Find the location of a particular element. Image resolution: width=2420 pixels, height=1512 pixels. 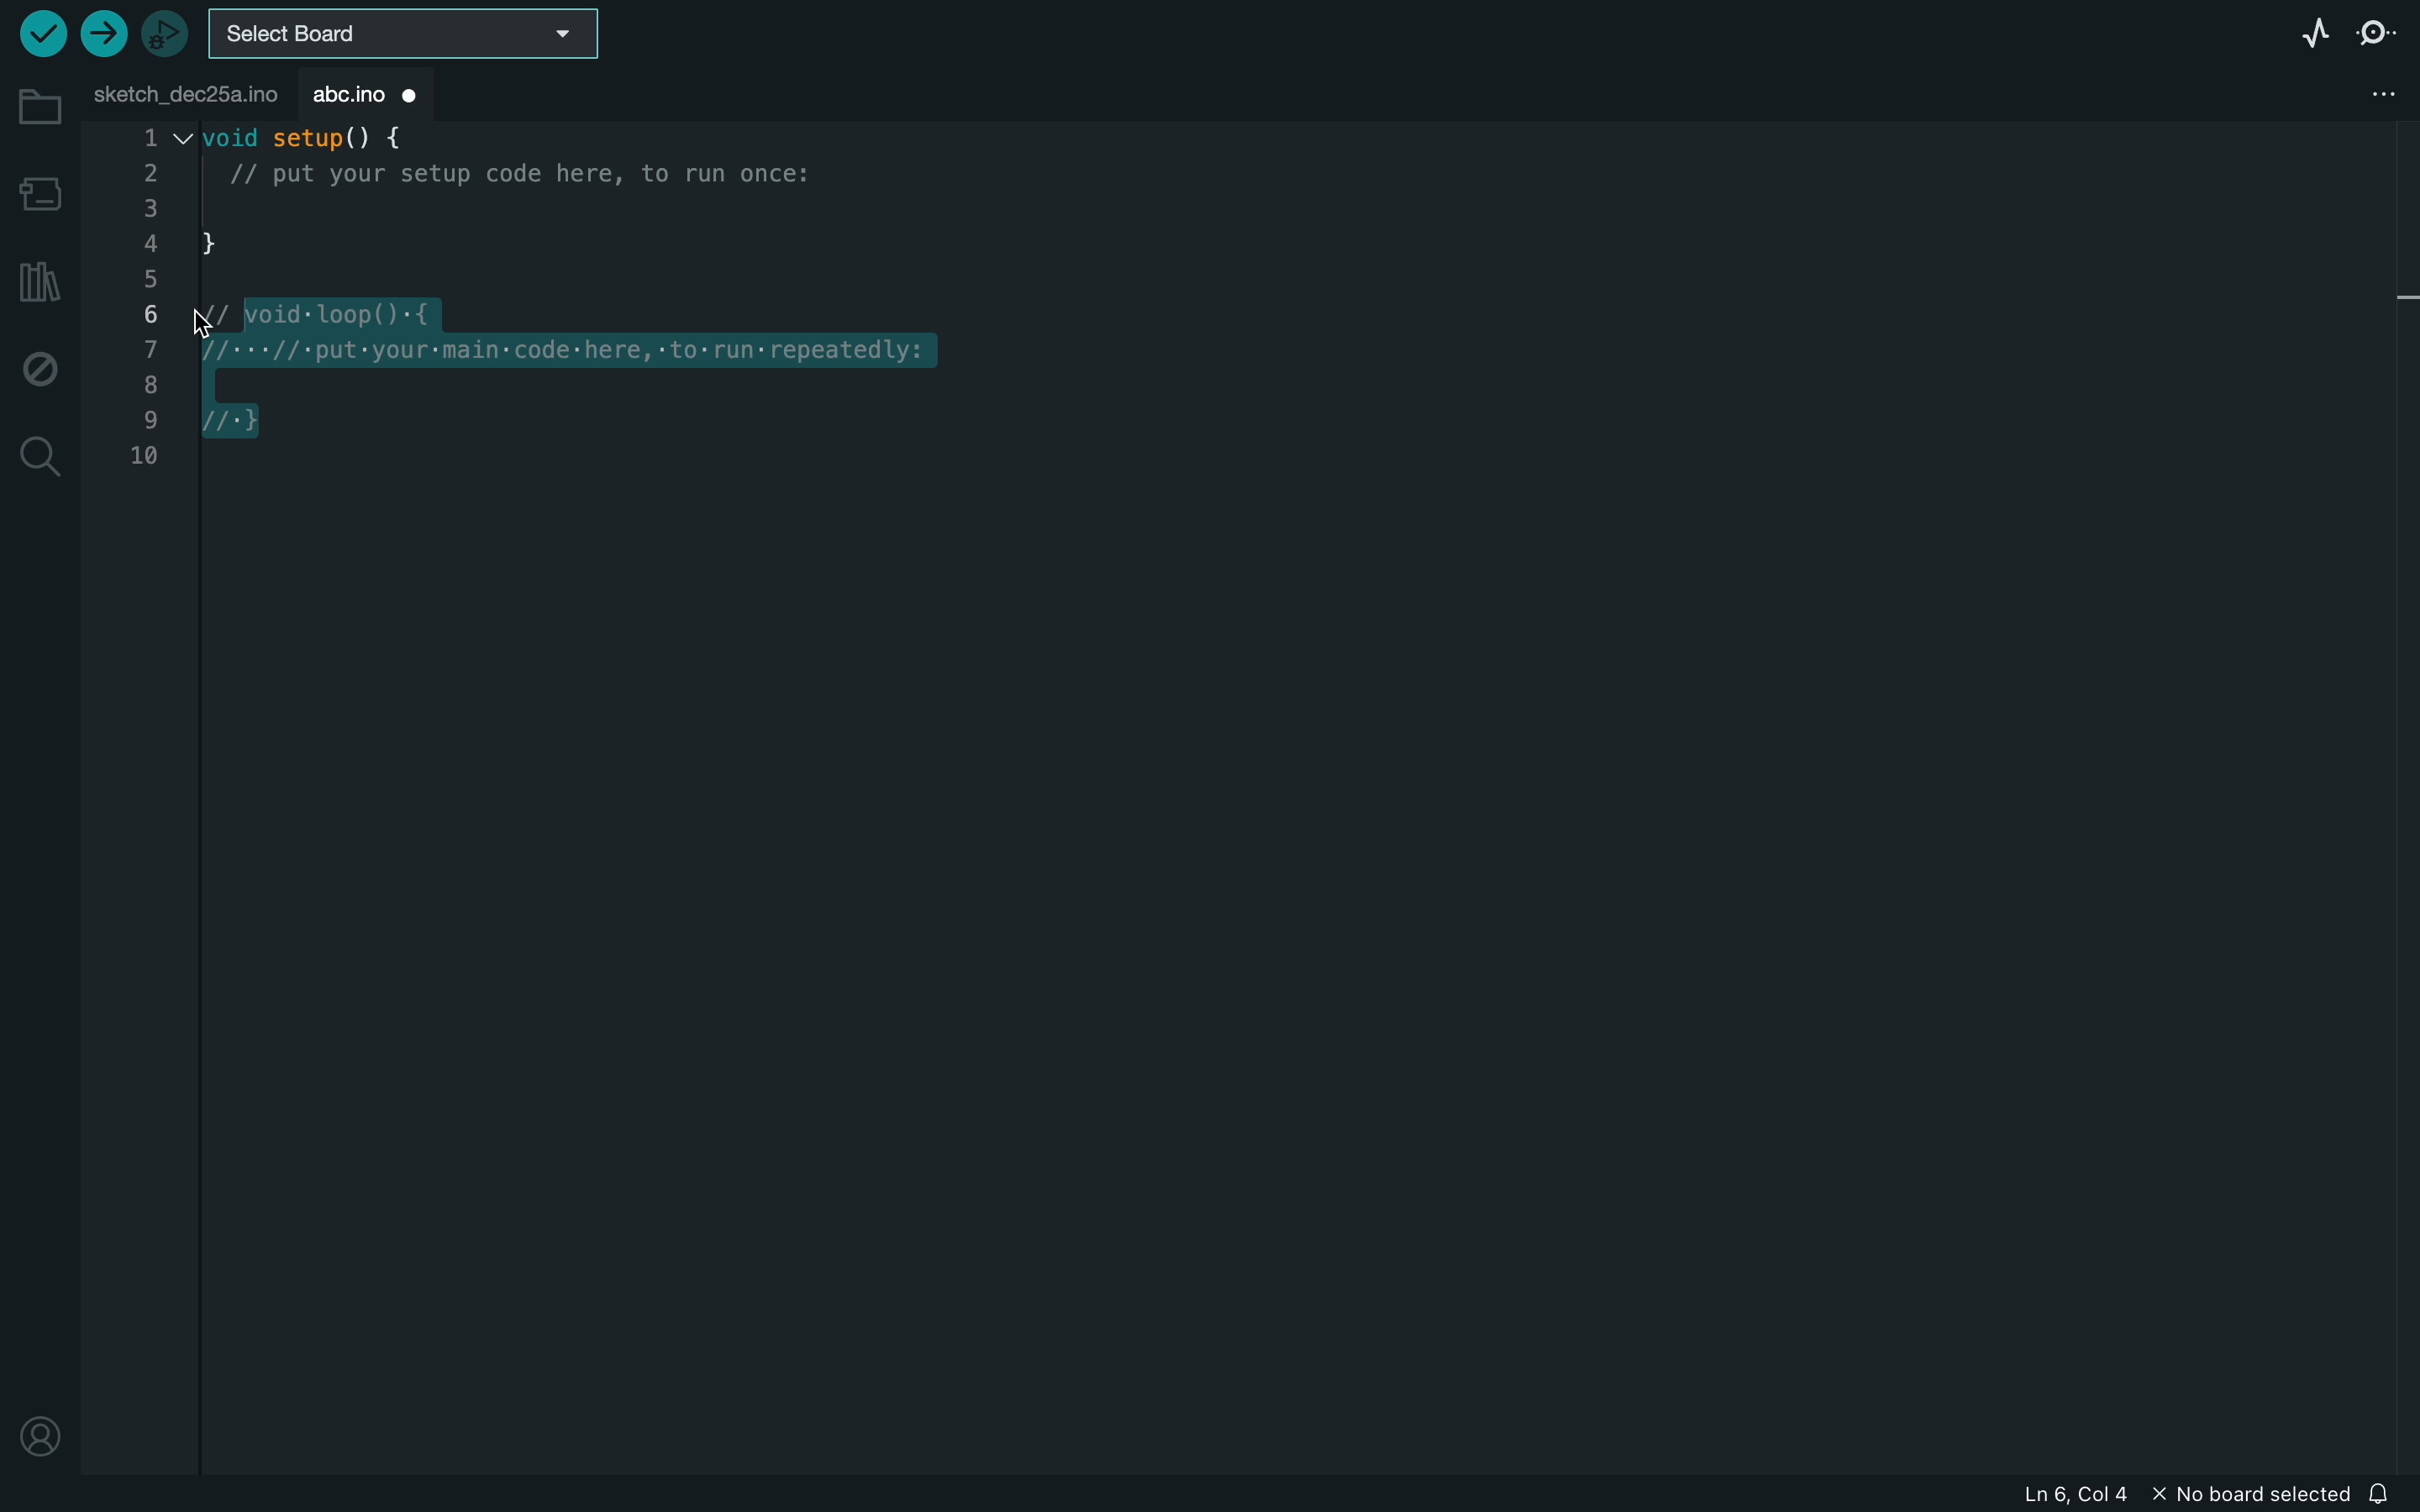

verify is located at coordinates (40, 31).